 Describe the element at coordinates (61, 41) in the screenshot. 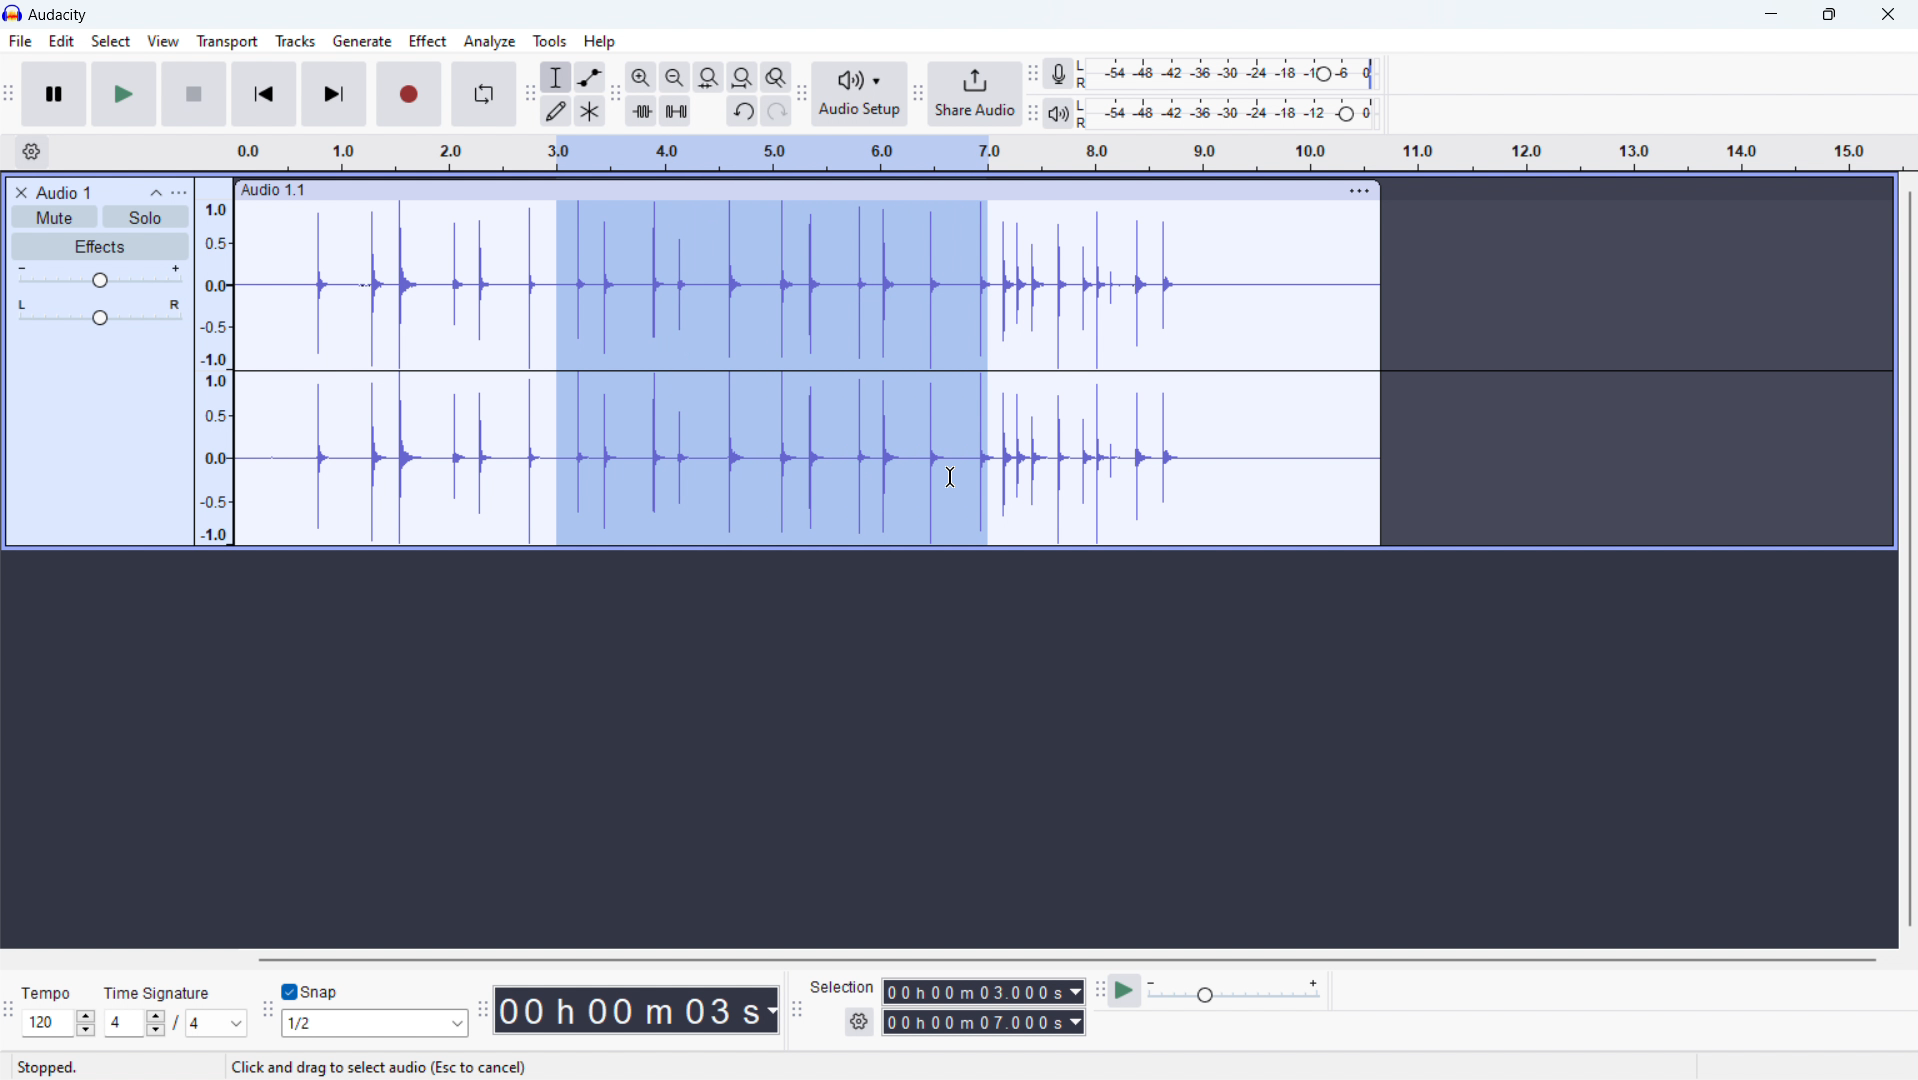

I see `edit` at that location.